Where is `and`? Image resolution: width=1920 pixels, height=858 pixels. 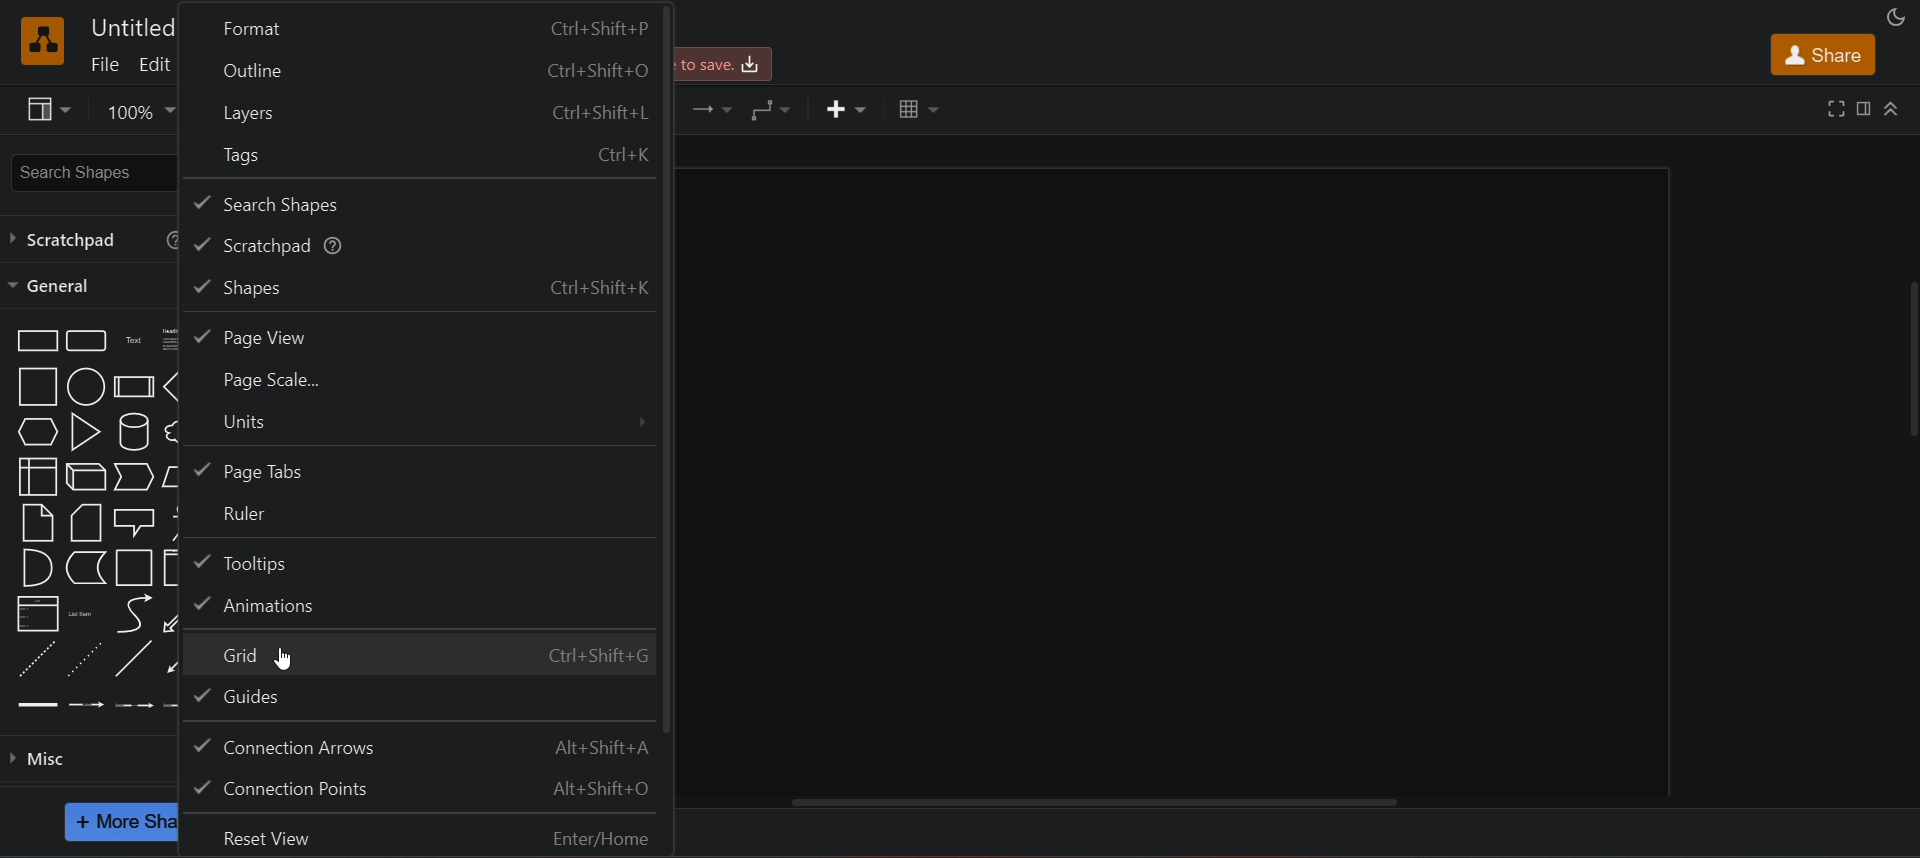 and is located at coordinates (33, 566).